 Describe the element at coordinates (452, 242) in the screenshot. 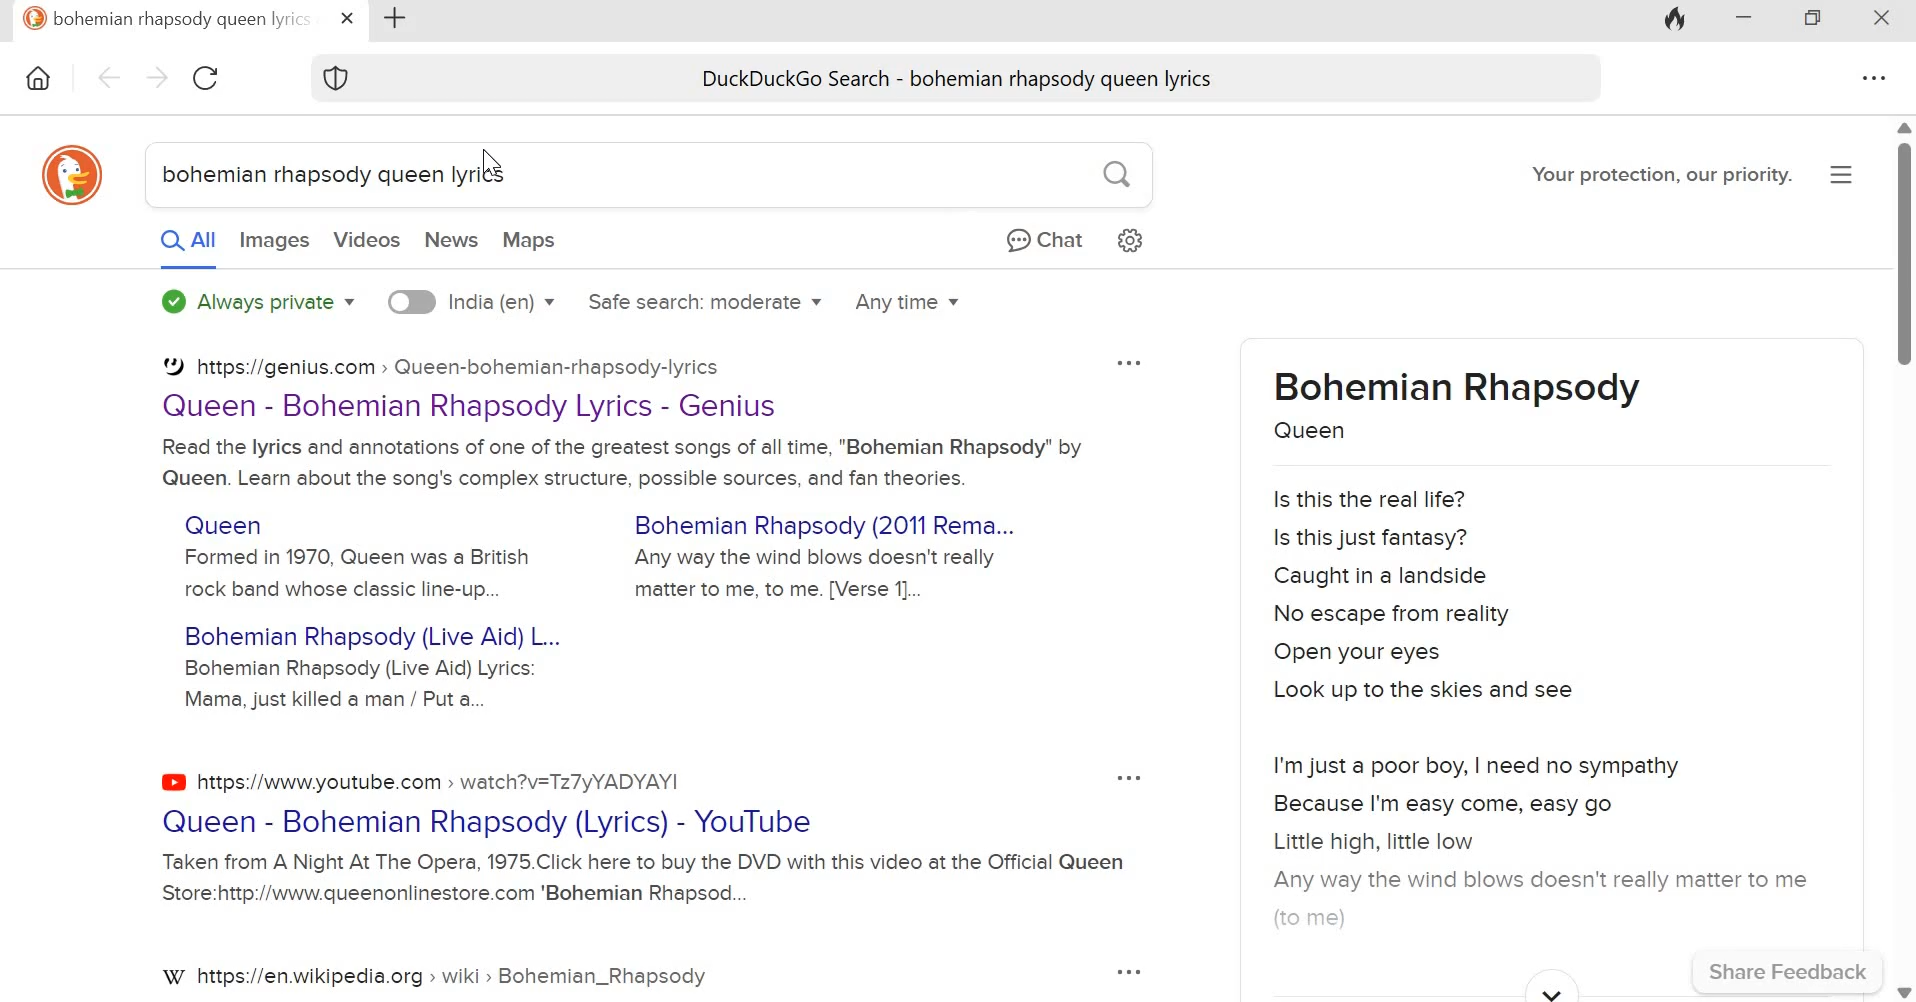

I see `News` at that location.